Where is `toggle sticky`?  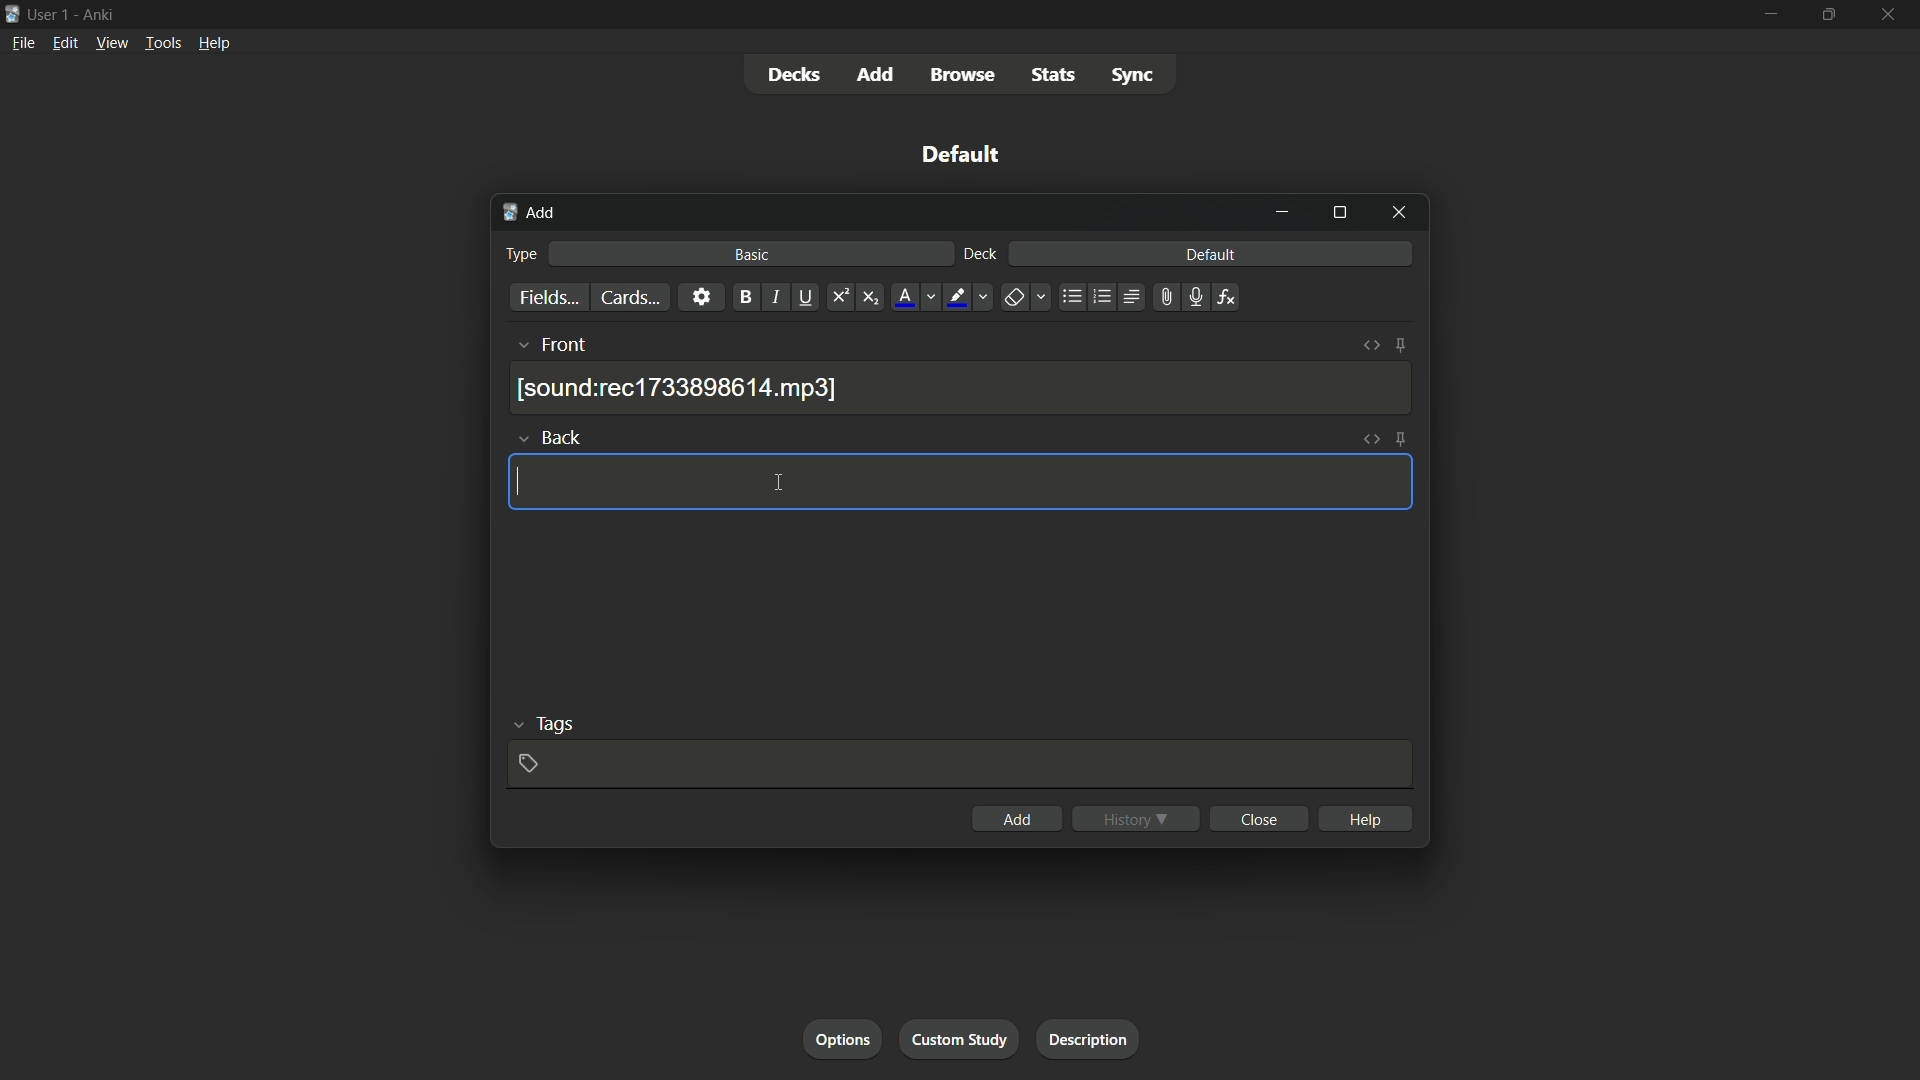
toggle sticky is located at coordinates (1401, 439).